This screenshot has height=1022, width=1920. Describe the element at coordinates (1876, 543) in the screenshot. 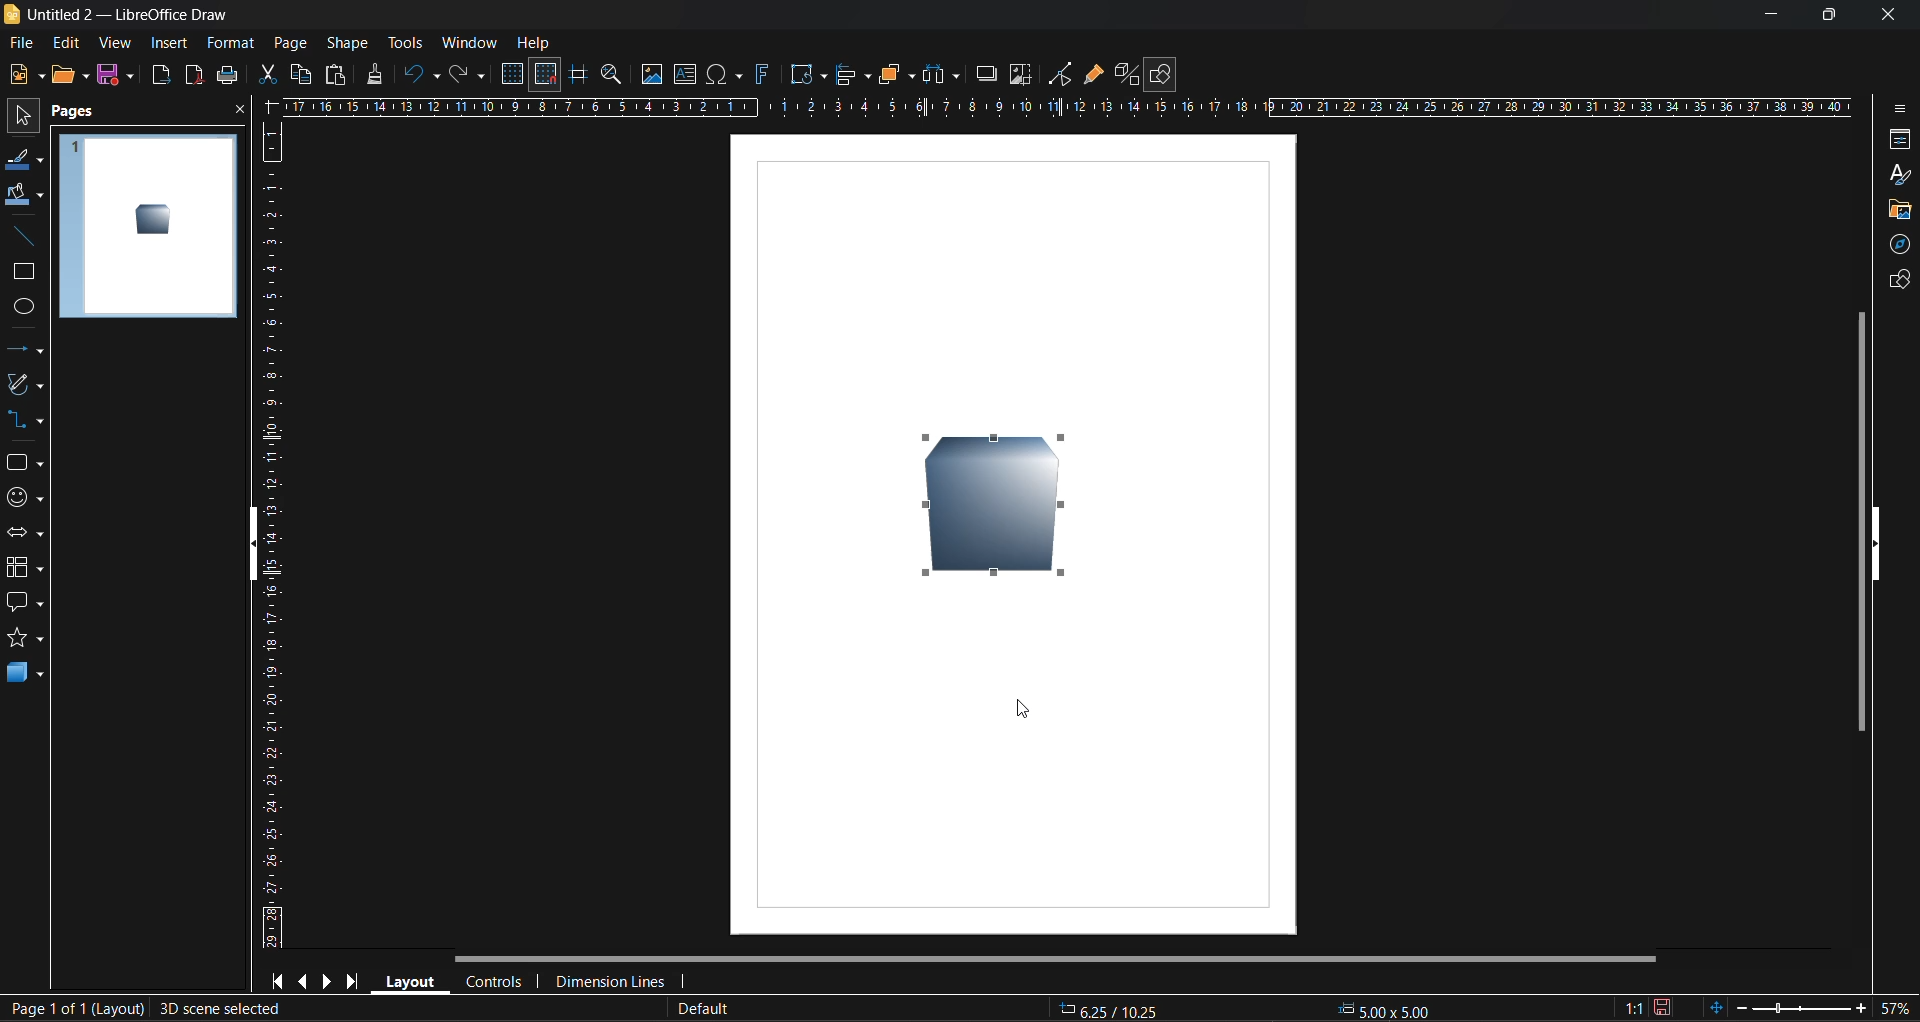

I see `hide` at that location.